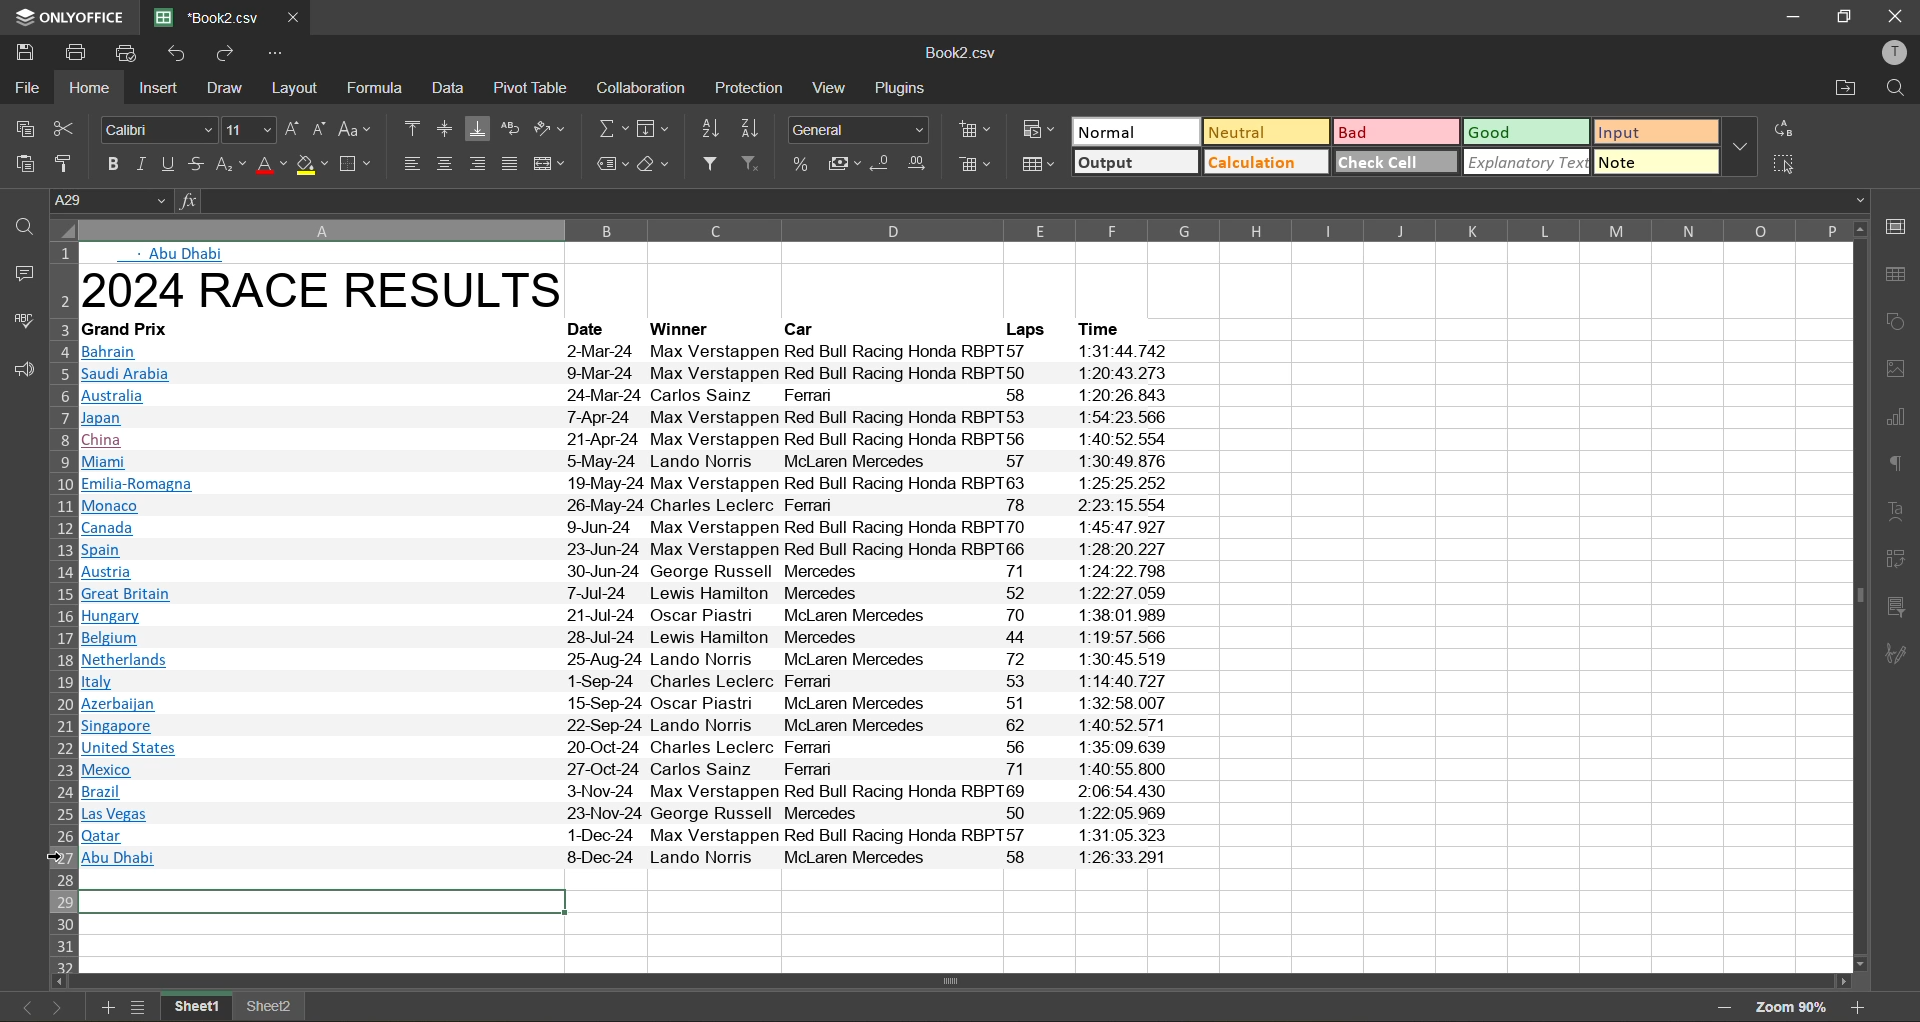 The image size is (1920, 1022). What do you see at coordinates (635, 639) in the screenshot?
I see `text info` at bounding box center [635, 639].